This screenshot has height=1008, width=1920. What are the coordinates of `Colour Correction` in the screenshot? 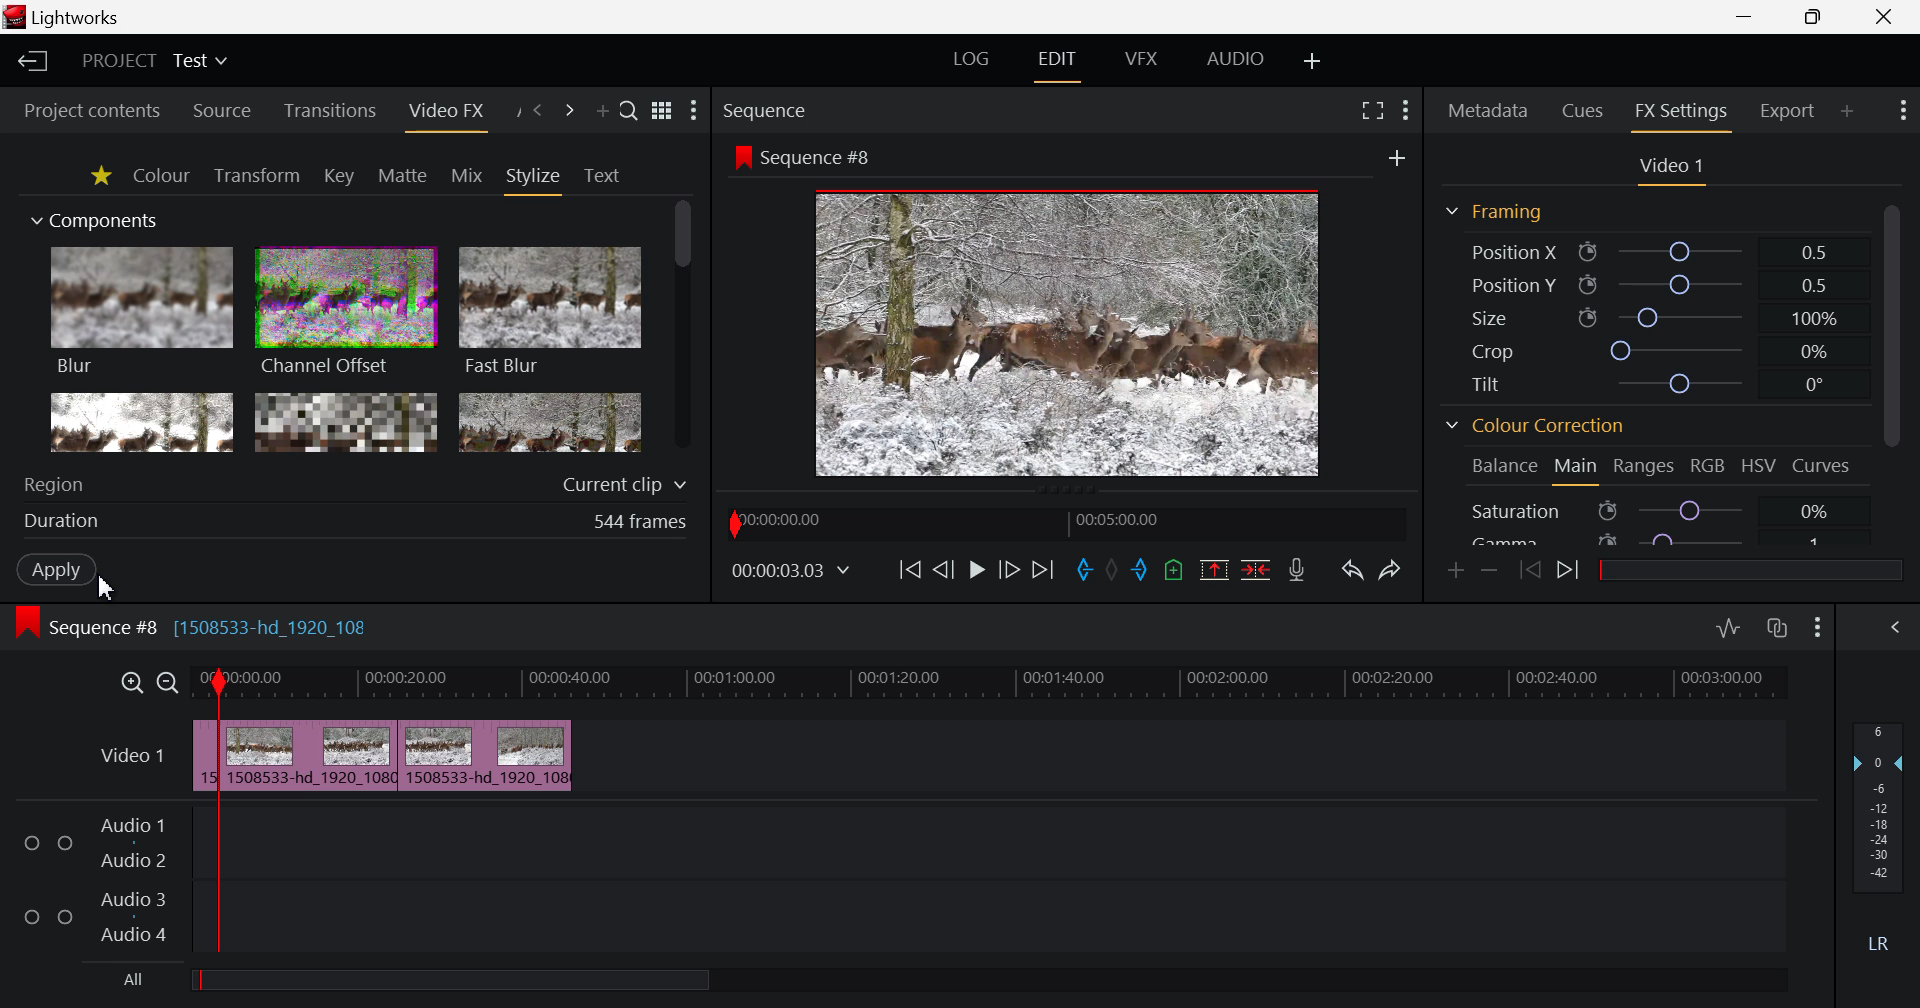 It's located at (1535, 427).